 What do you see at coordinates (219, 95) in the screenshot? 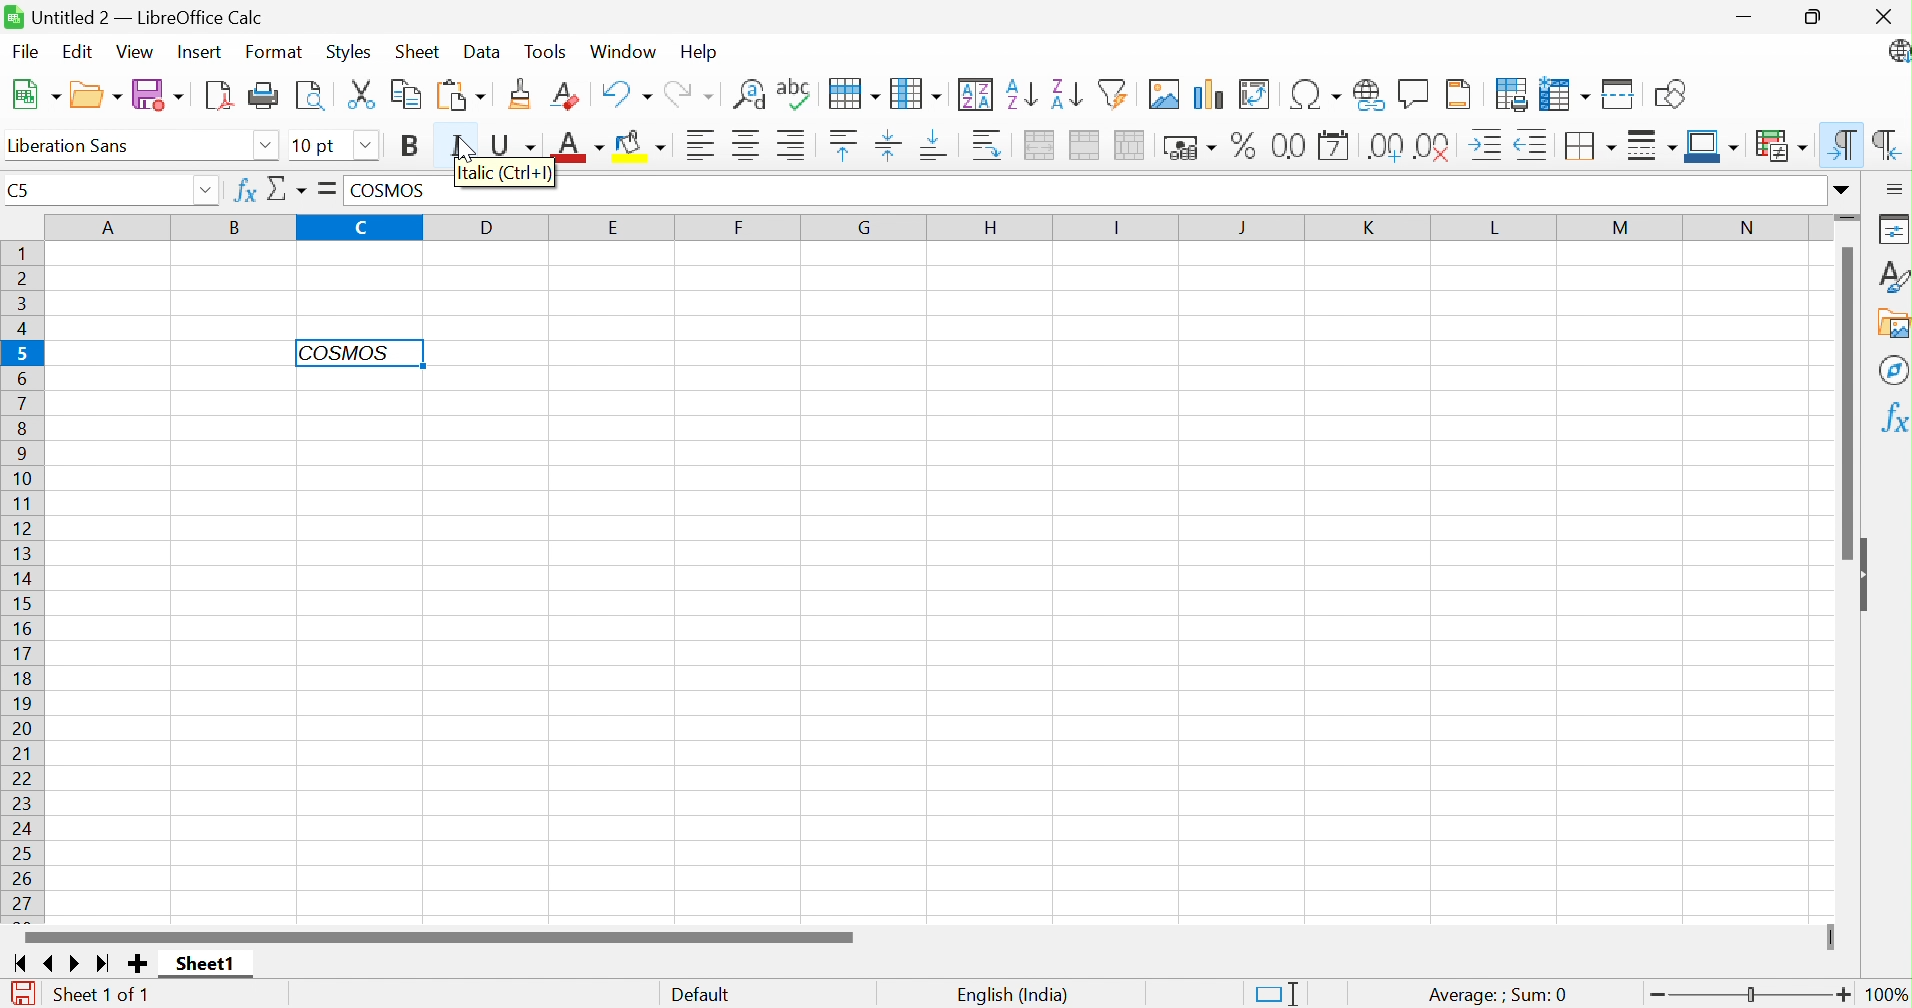
I see `Export as PDF` at bounding box center [219, 95].